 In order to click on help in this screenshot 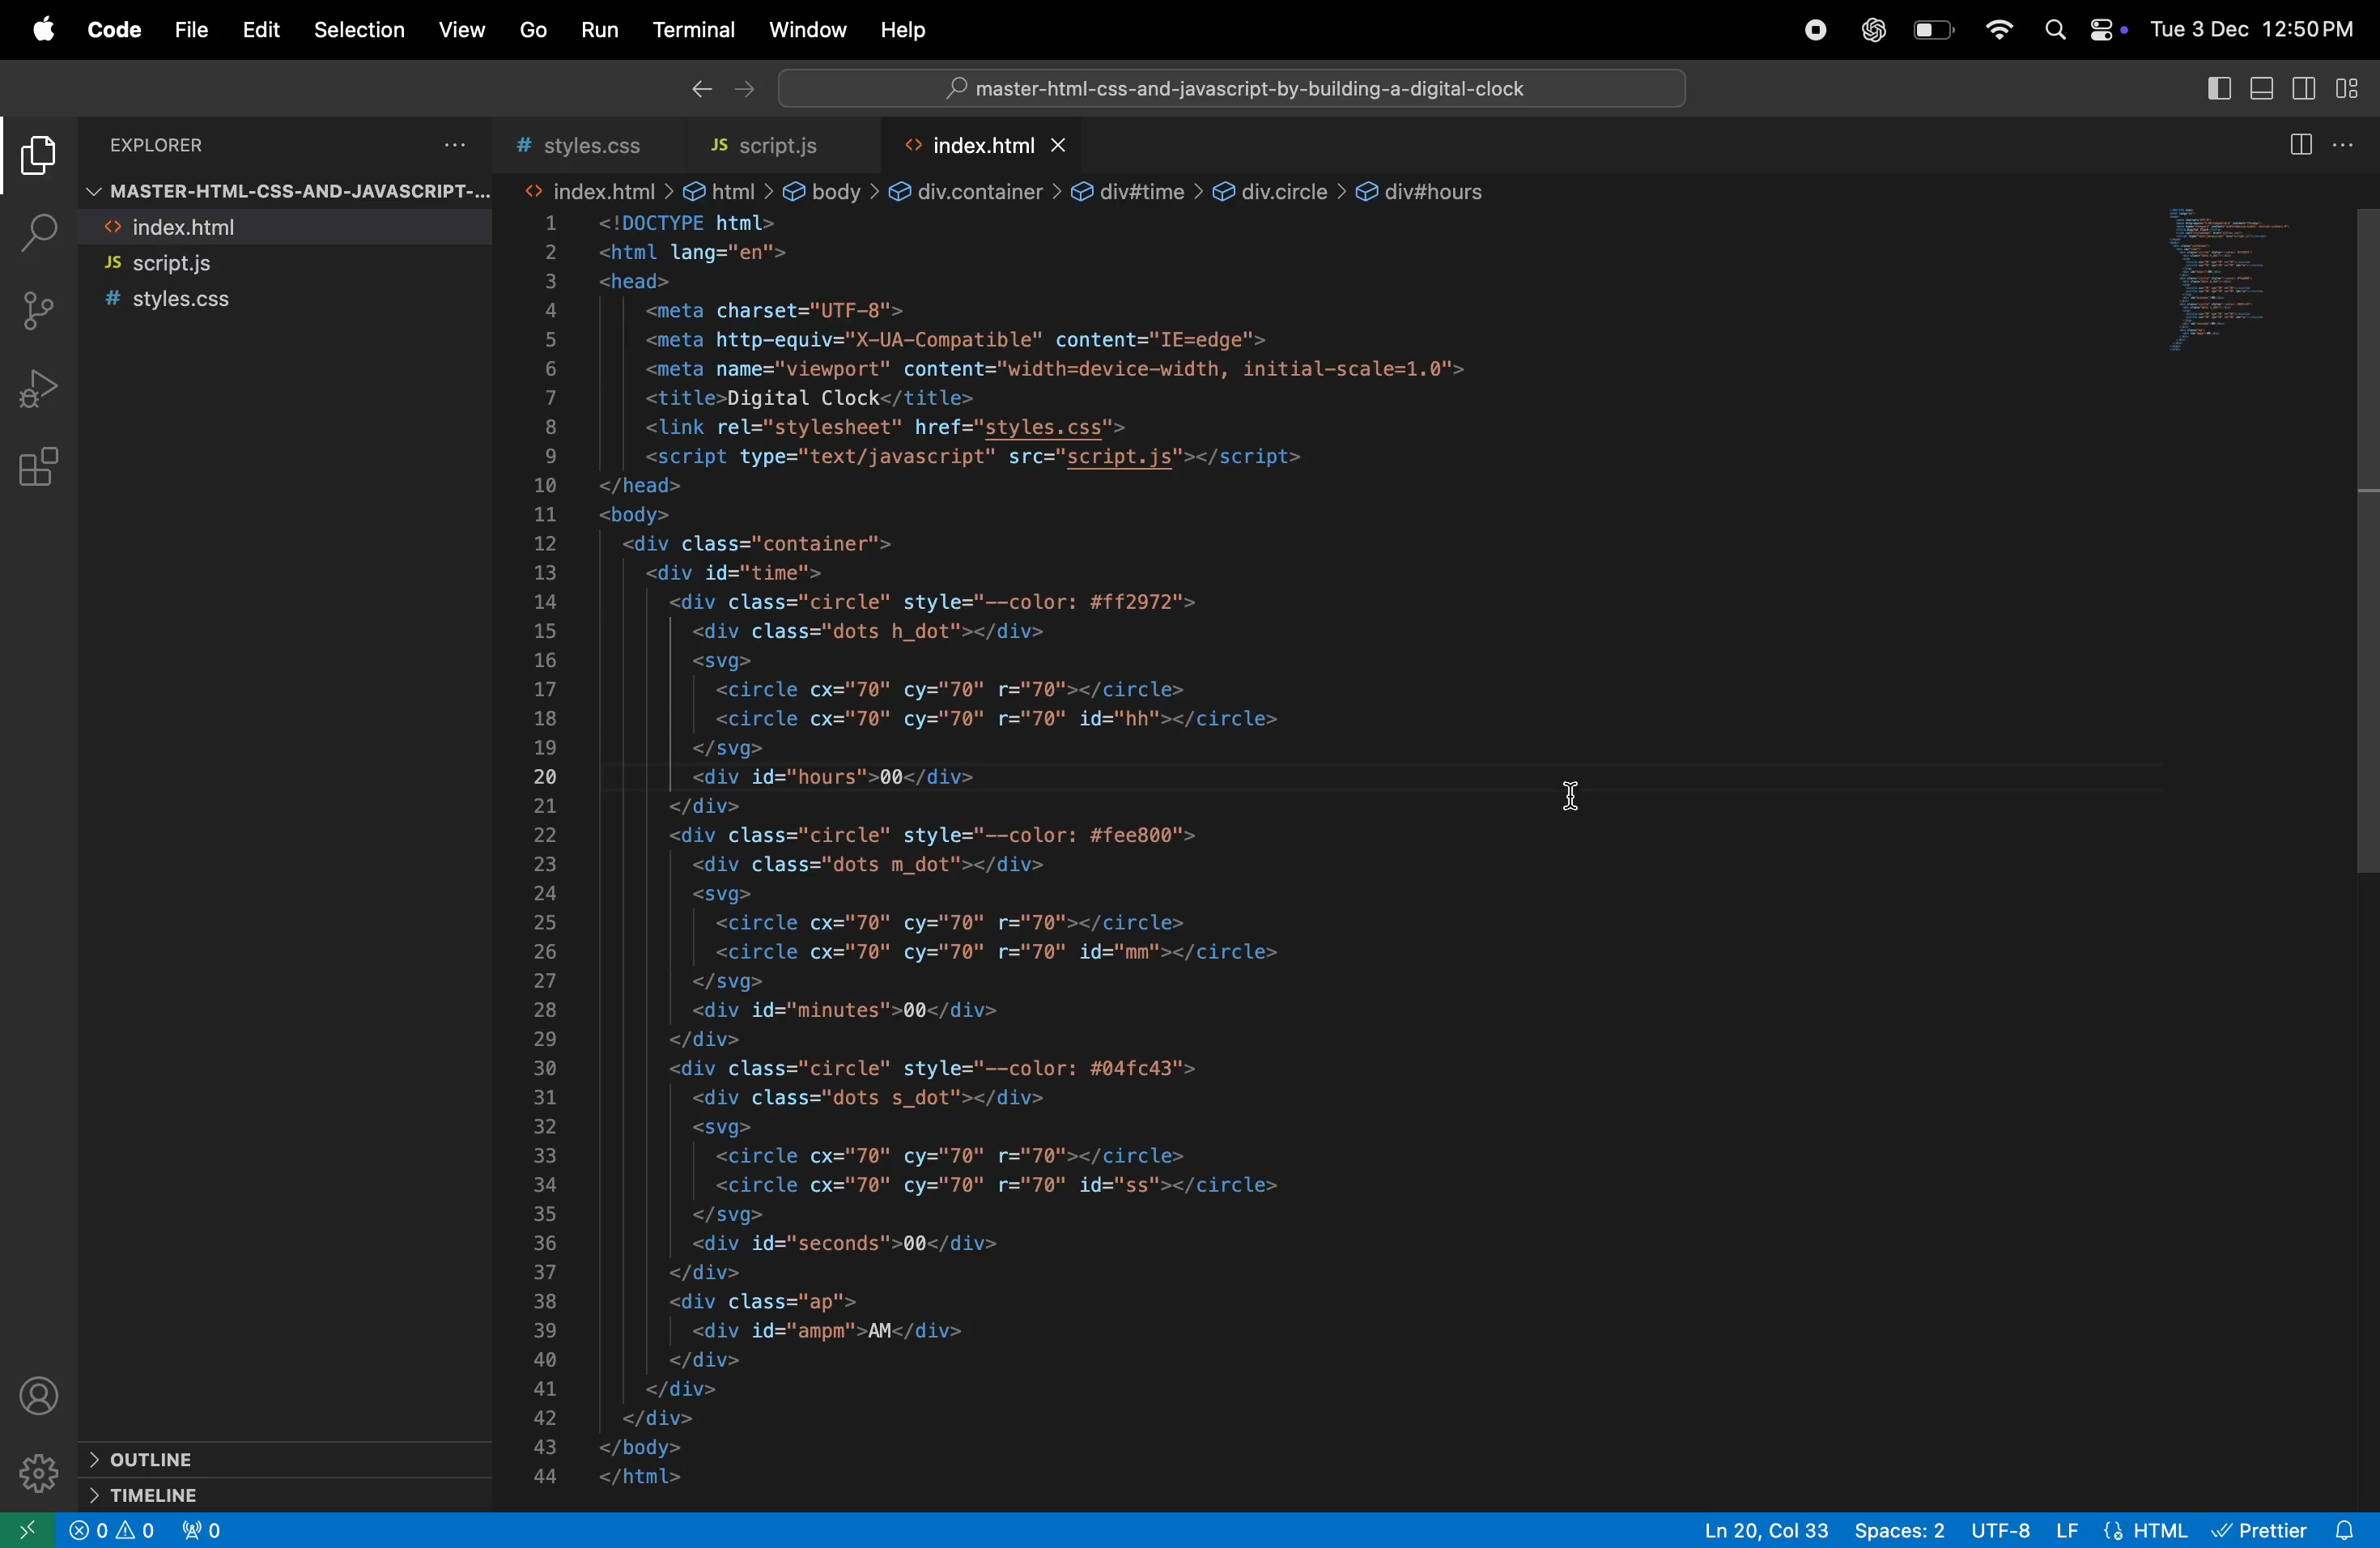, I will do `click(905, 27)`.